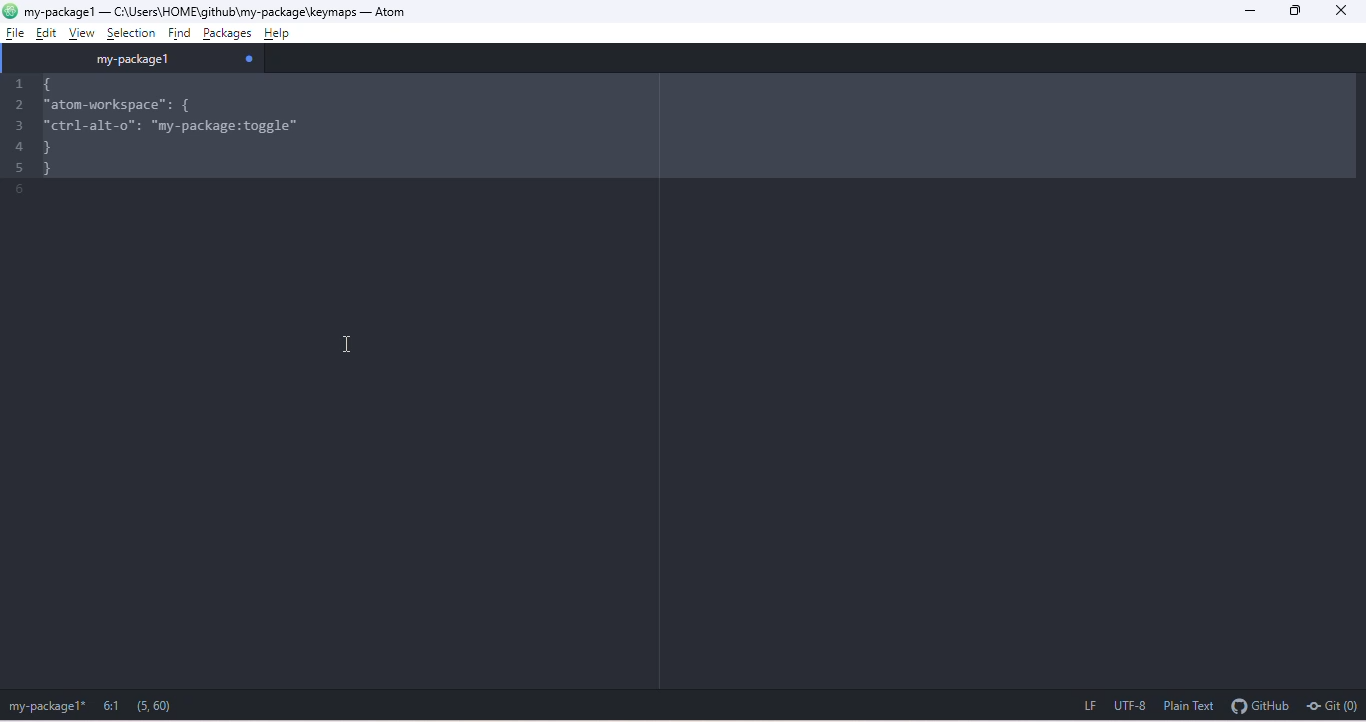 The width and height of the screenshot is (1366, 722). What do you see at coordinates (231, 10) in the screenshot?
I see ` c:\users\home\github\my package\keymaps-atom` at bounding box center [231, 10].